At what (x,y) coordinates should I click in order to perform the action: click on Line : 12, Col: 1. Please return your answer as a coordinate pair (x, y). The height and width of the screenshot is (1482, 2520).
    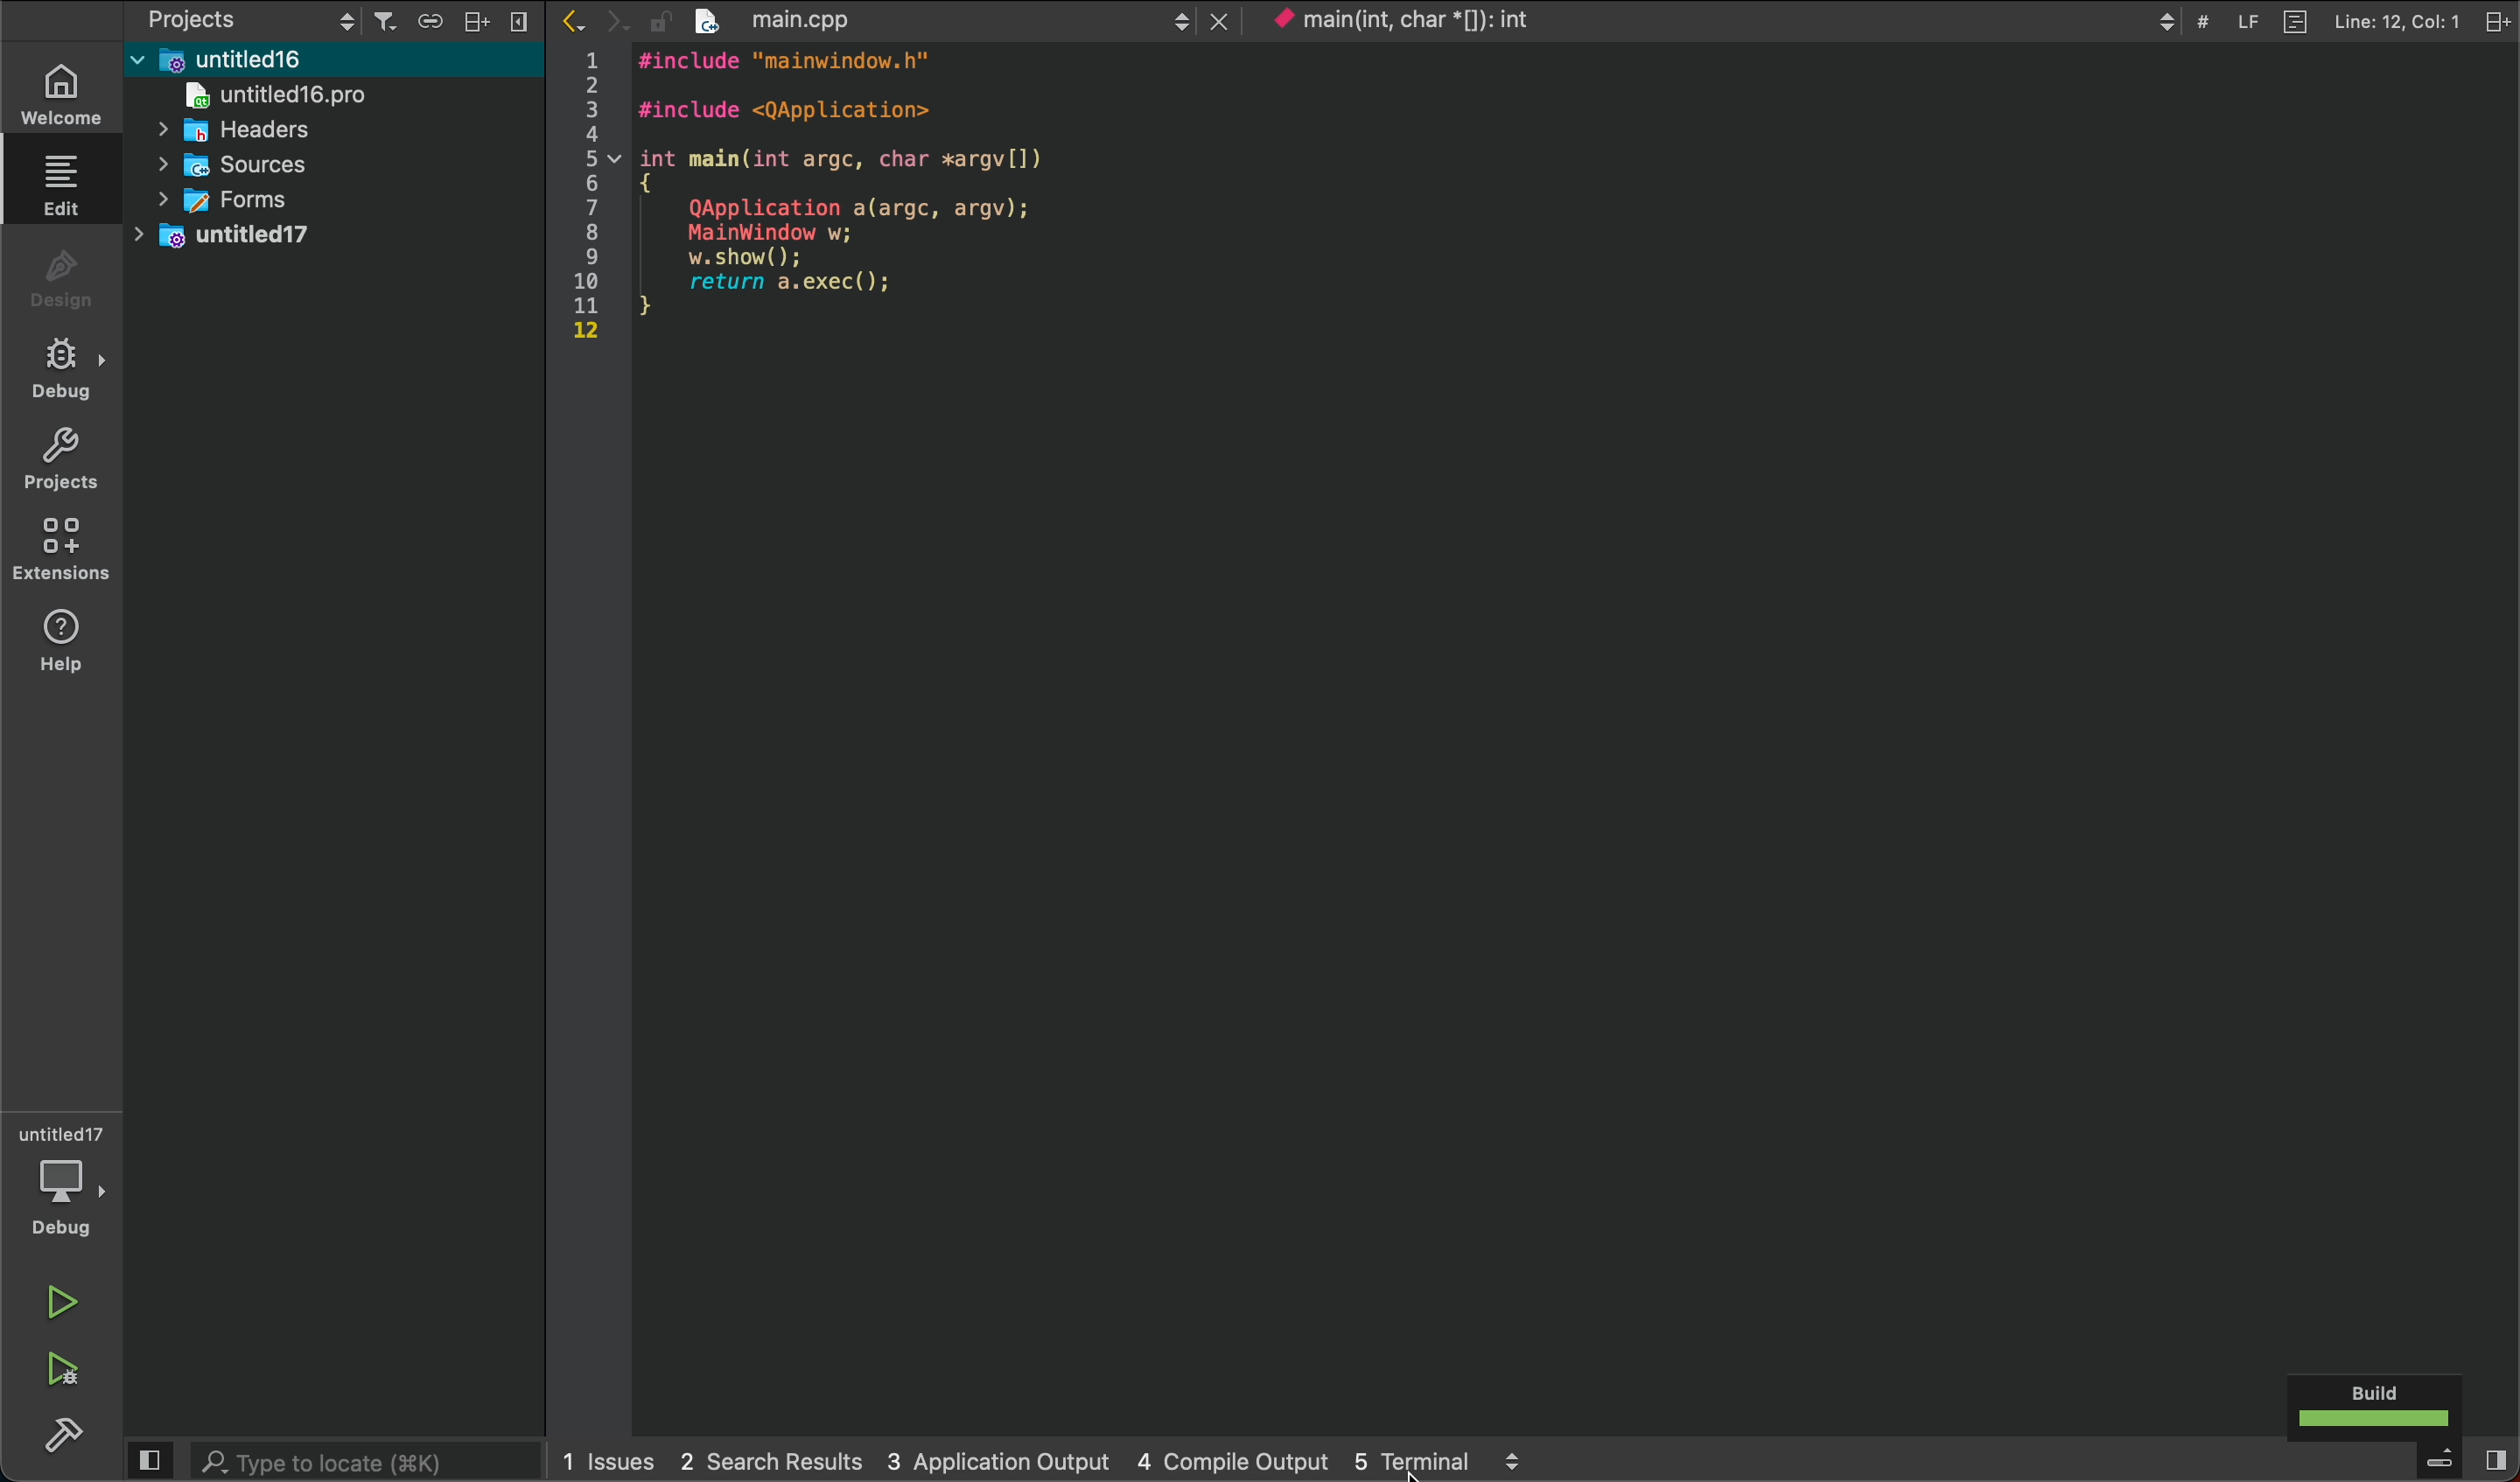
    Looking at the image, I should click on (2396, 21).